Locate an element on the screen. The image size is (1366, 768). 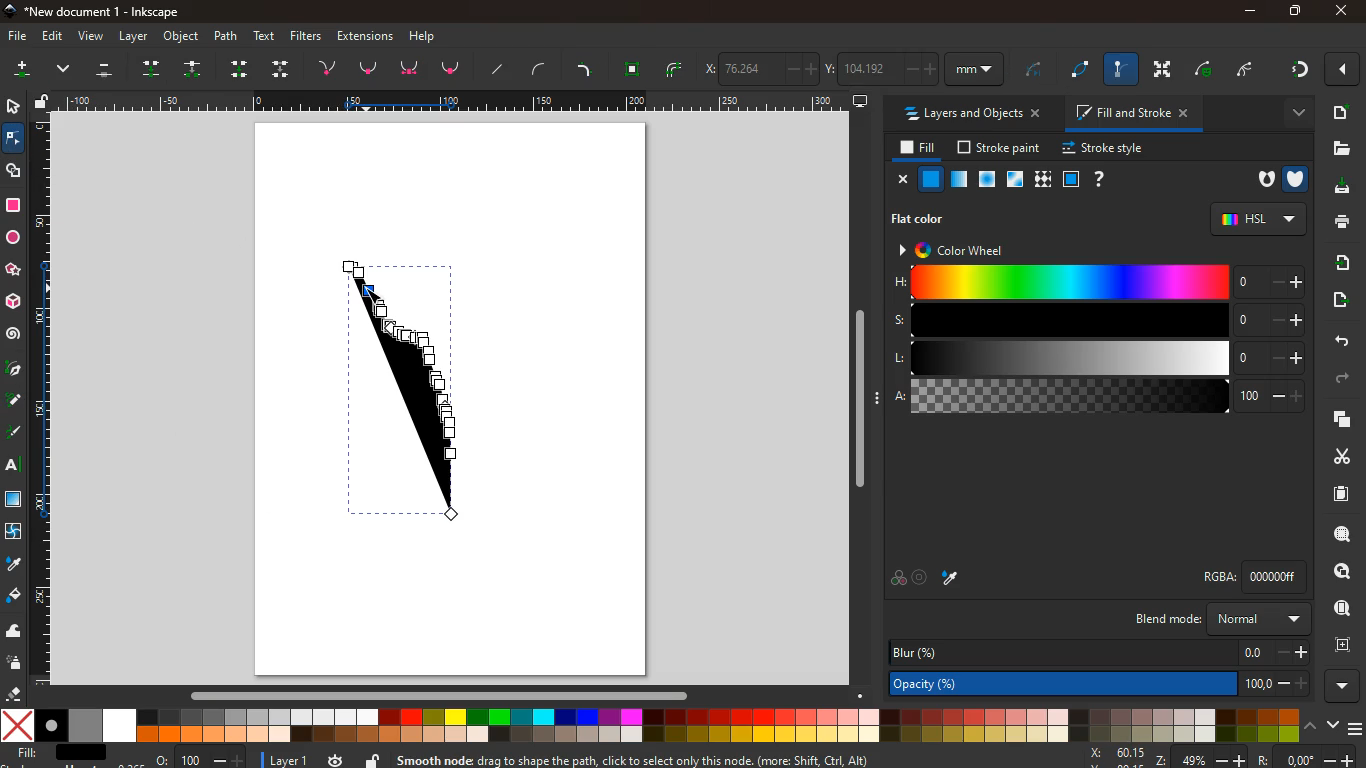
more is located at coordinates (1291, 113).